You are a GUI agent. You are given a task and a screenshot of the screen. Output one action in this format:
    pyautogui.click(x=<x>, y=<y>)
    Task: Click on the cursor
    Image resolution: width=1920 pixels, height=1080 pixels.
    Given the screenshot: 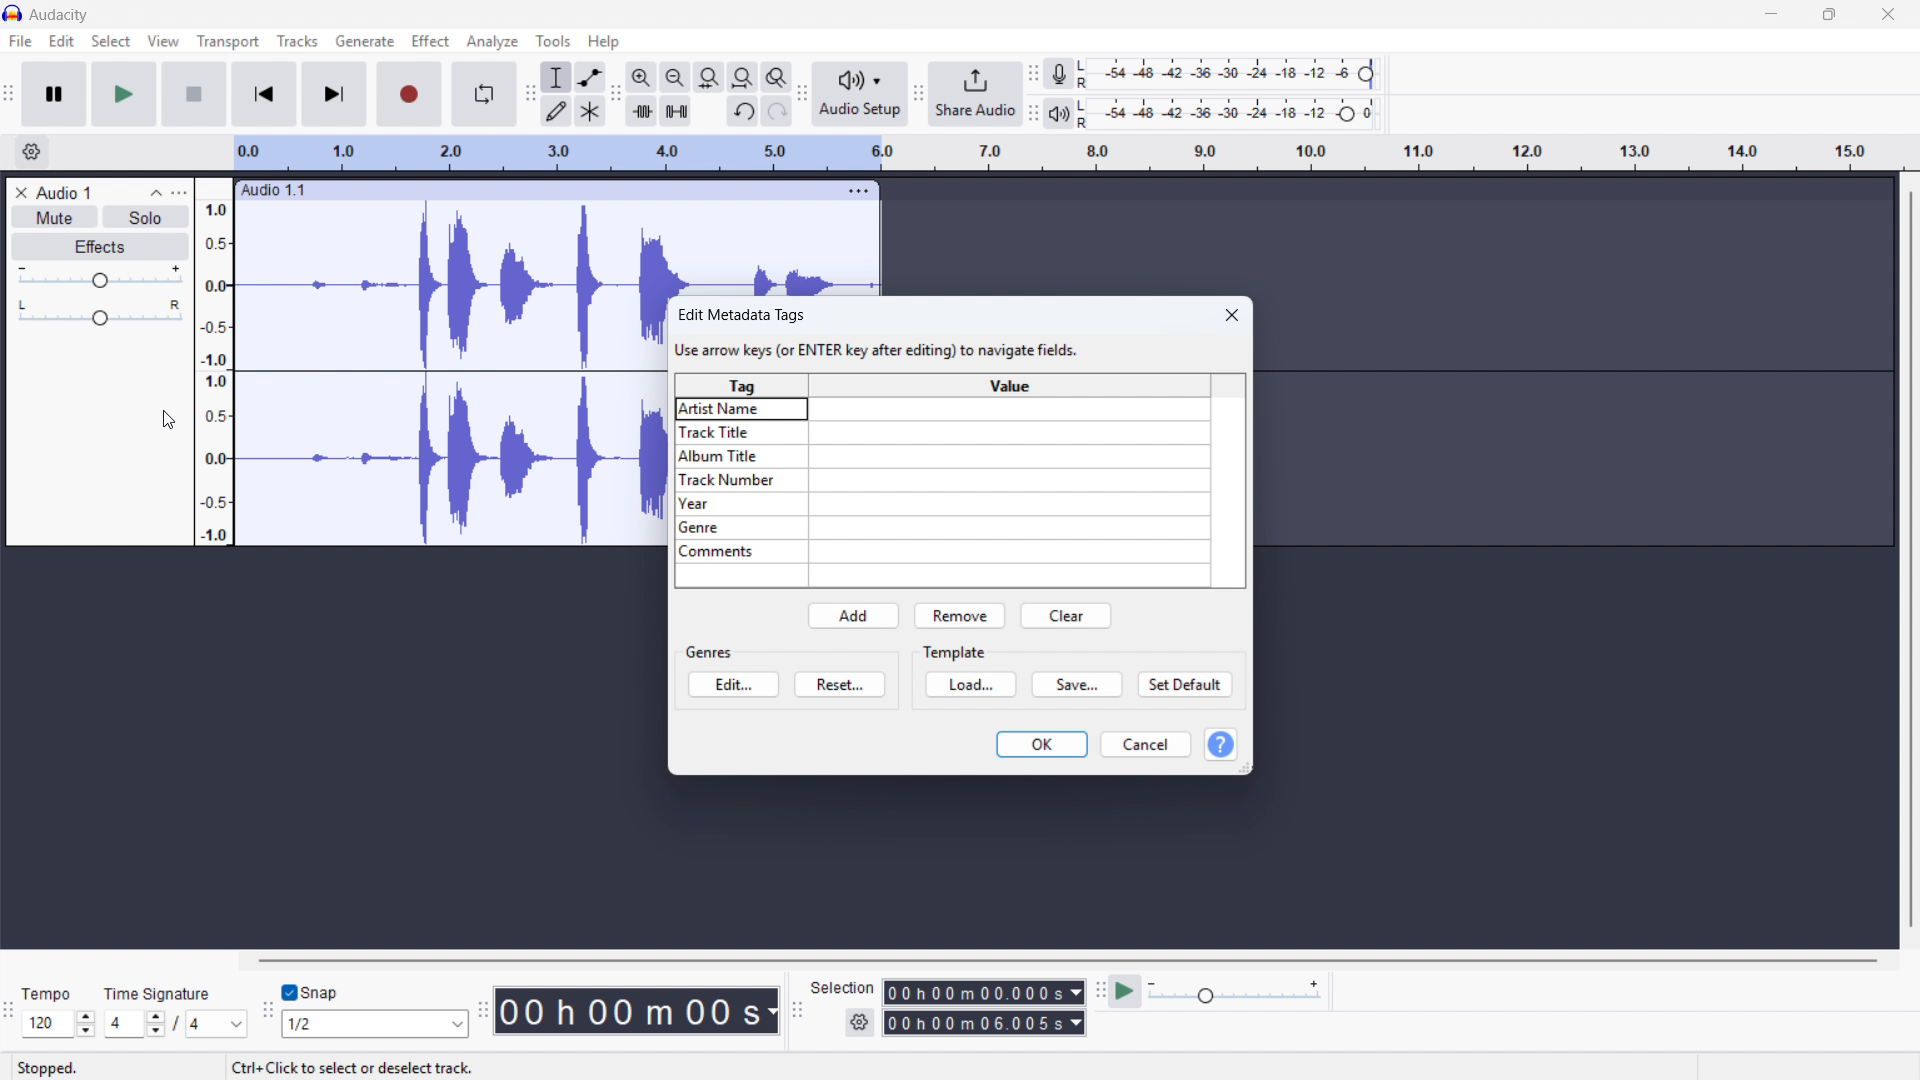 What is the action you would take?
    pyautogui.click(x=168, y=419)
    